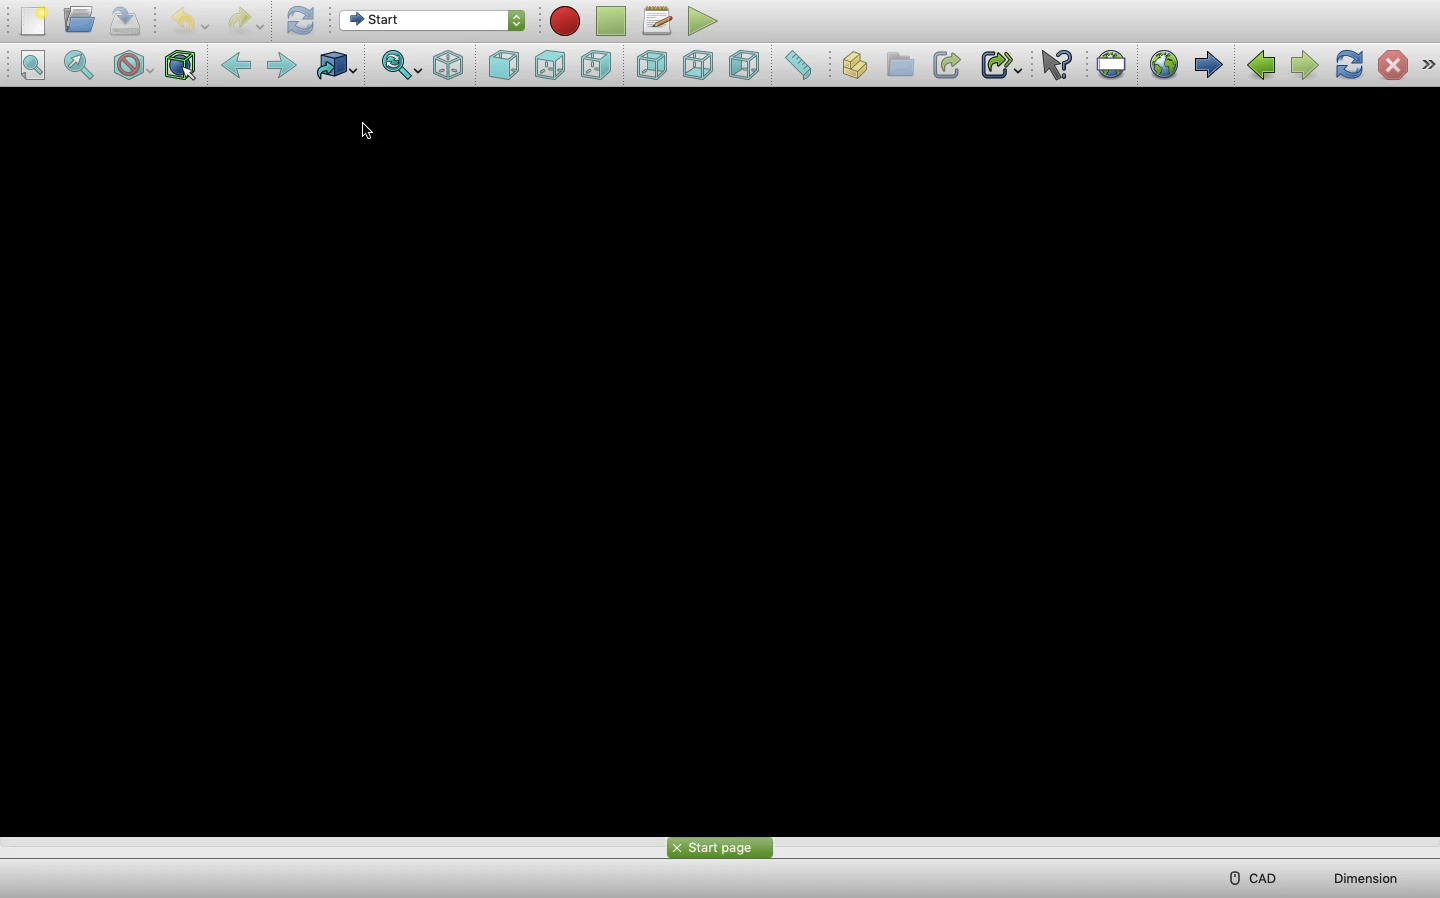  Describe the element at coordinates (243, 22) in the screenshot. I see `Redo` at that location.